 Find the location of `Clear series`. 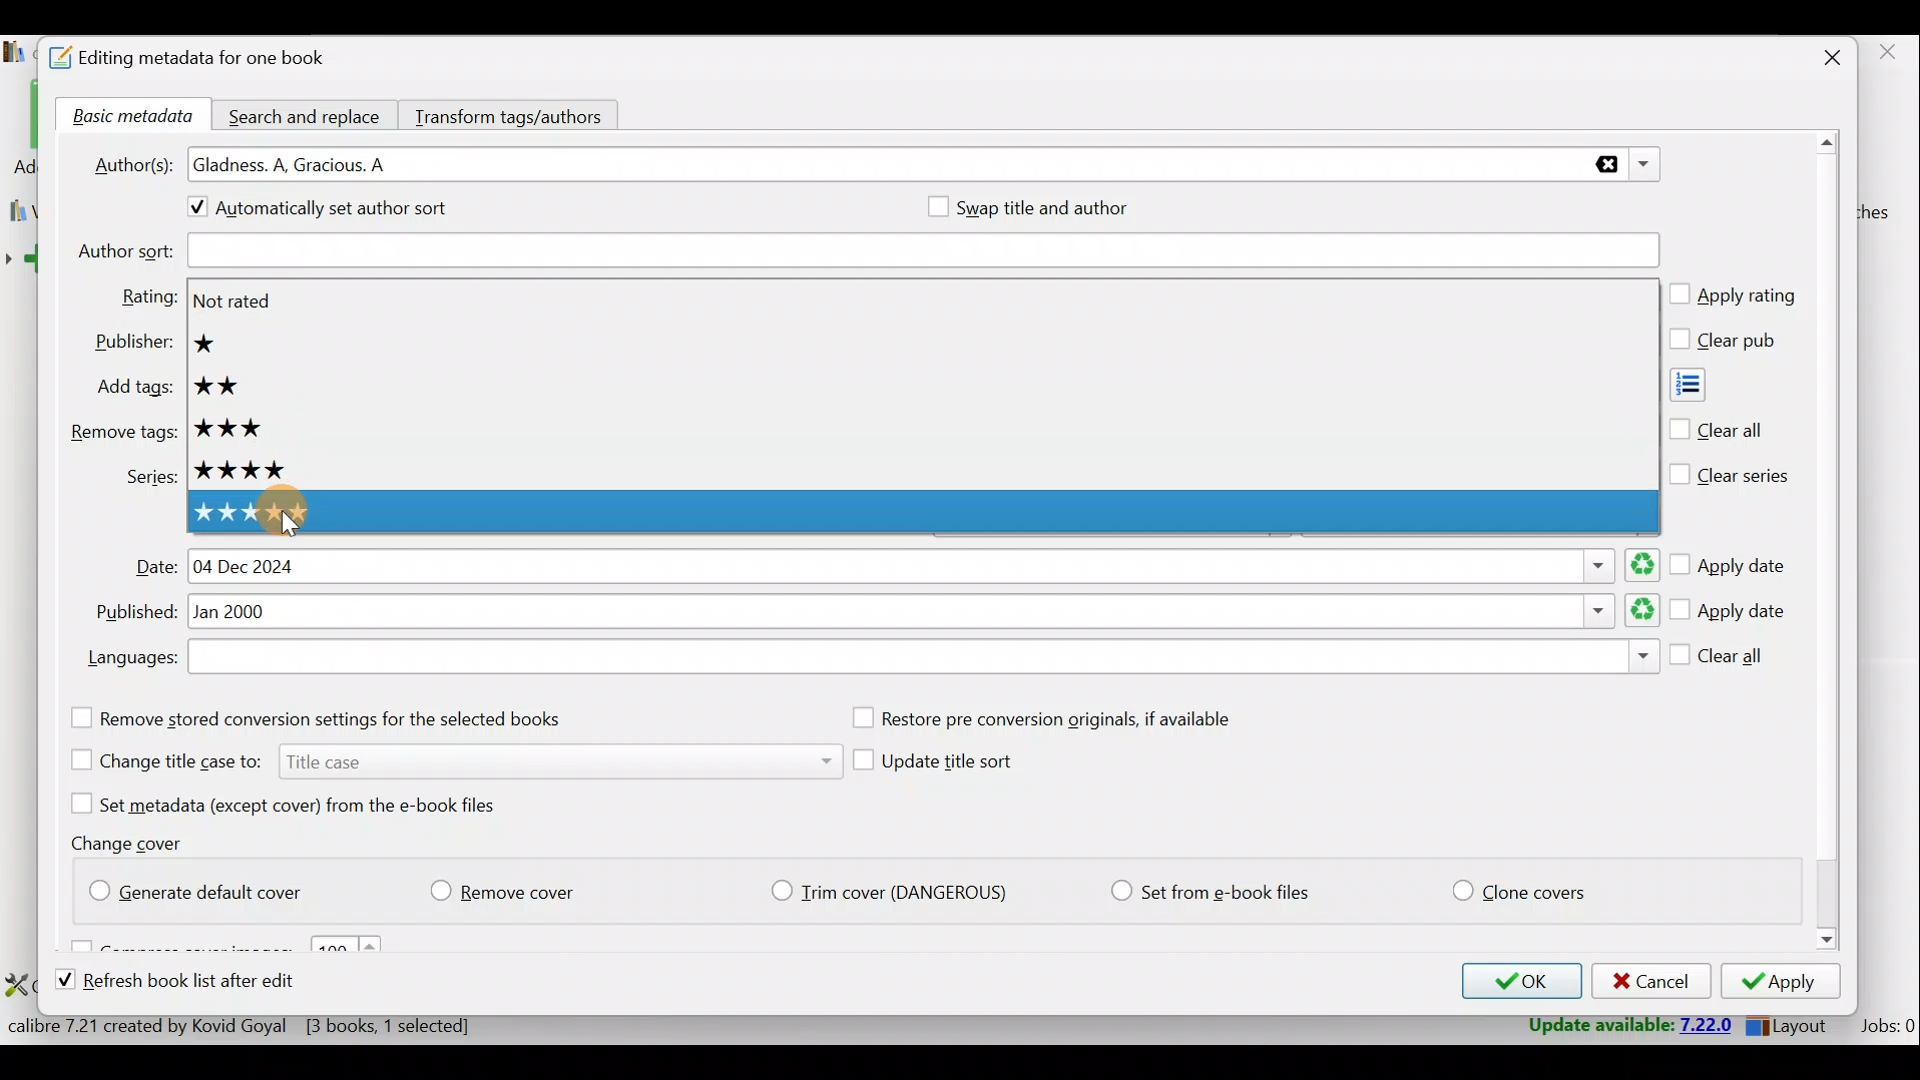

Clear series is located at coordinates (1731, 471).